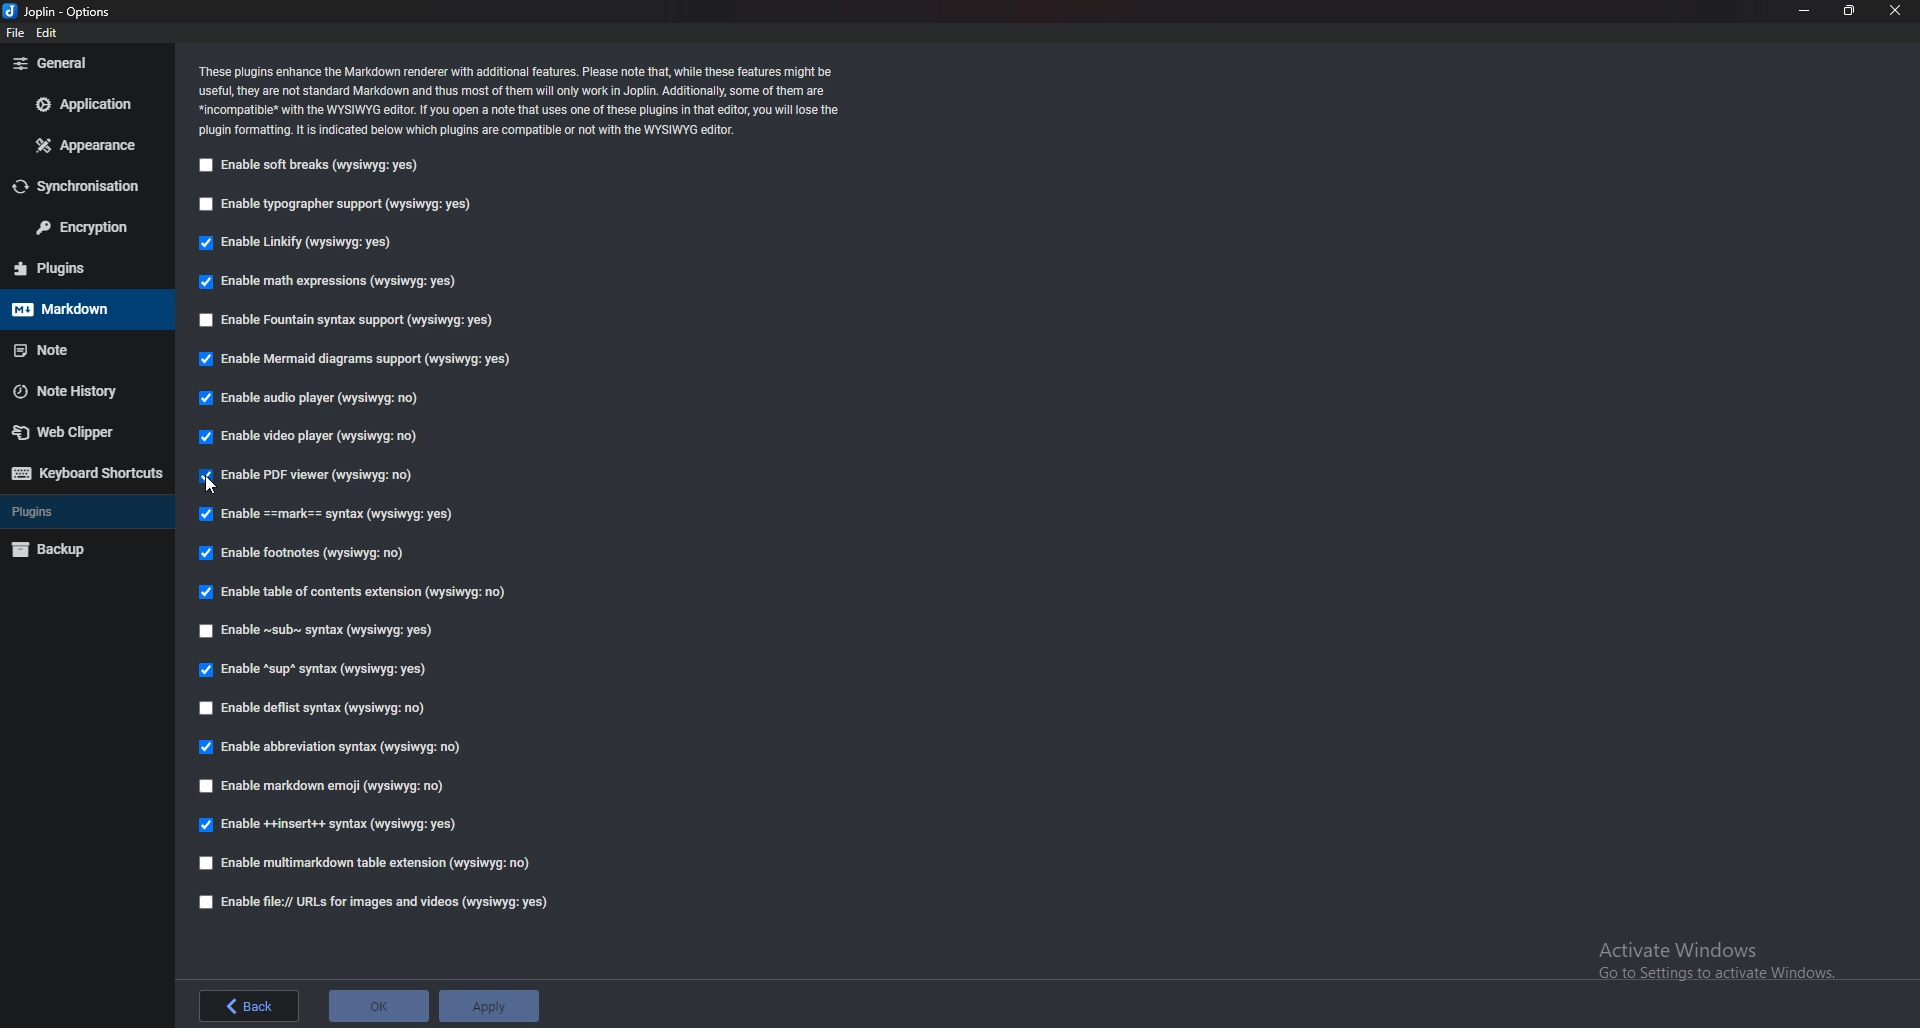 This screenshot has width=1920, height=1028. I want to click on apply, so click(491, 1007).